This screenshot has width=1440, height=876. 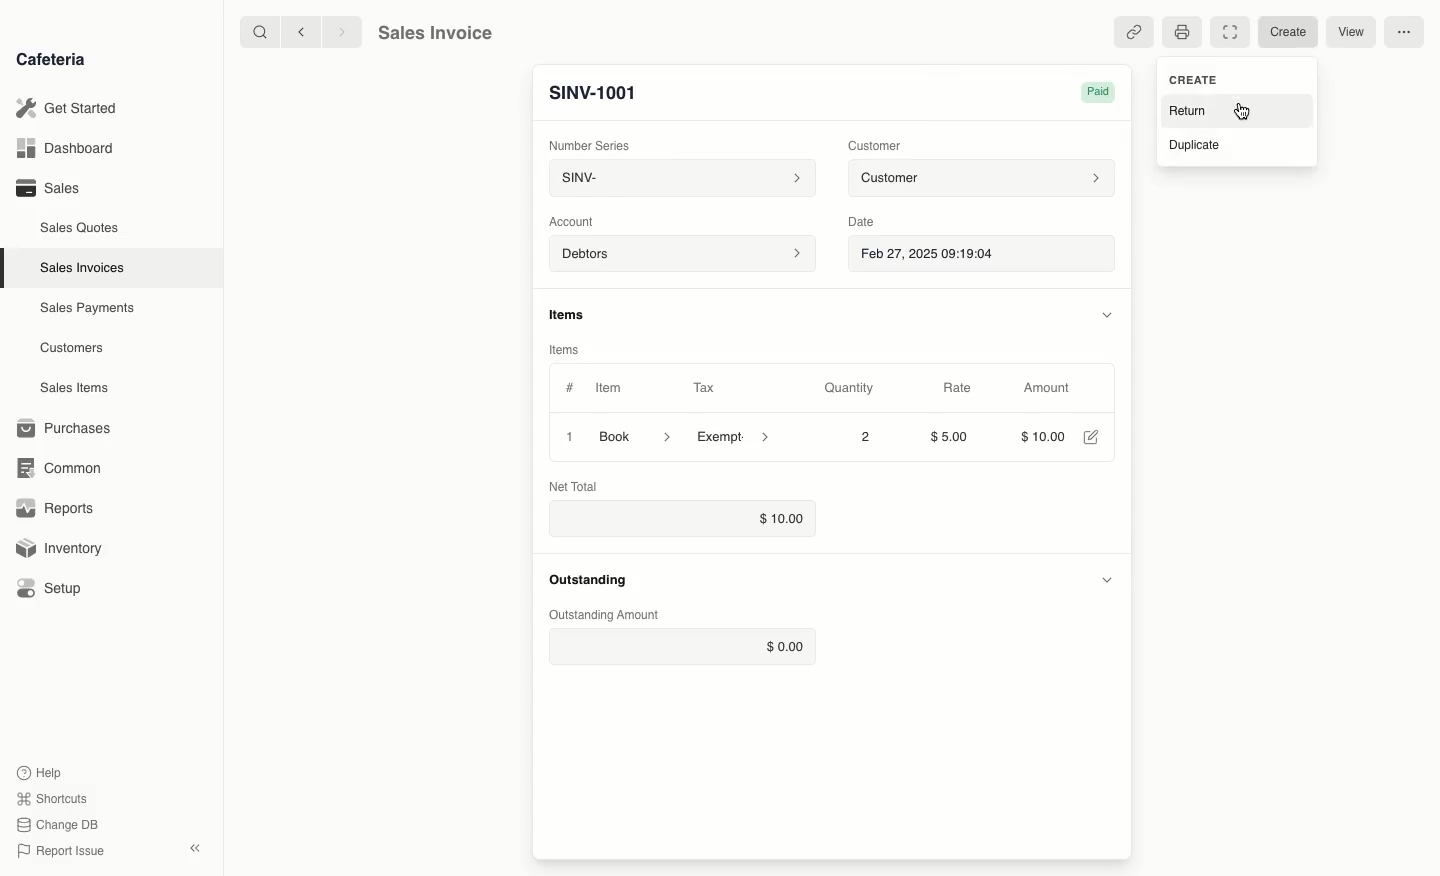 What do you see at coordinates (679, 178) in the screenshot?
I see `SINV-` at bounding box center [679, 178].